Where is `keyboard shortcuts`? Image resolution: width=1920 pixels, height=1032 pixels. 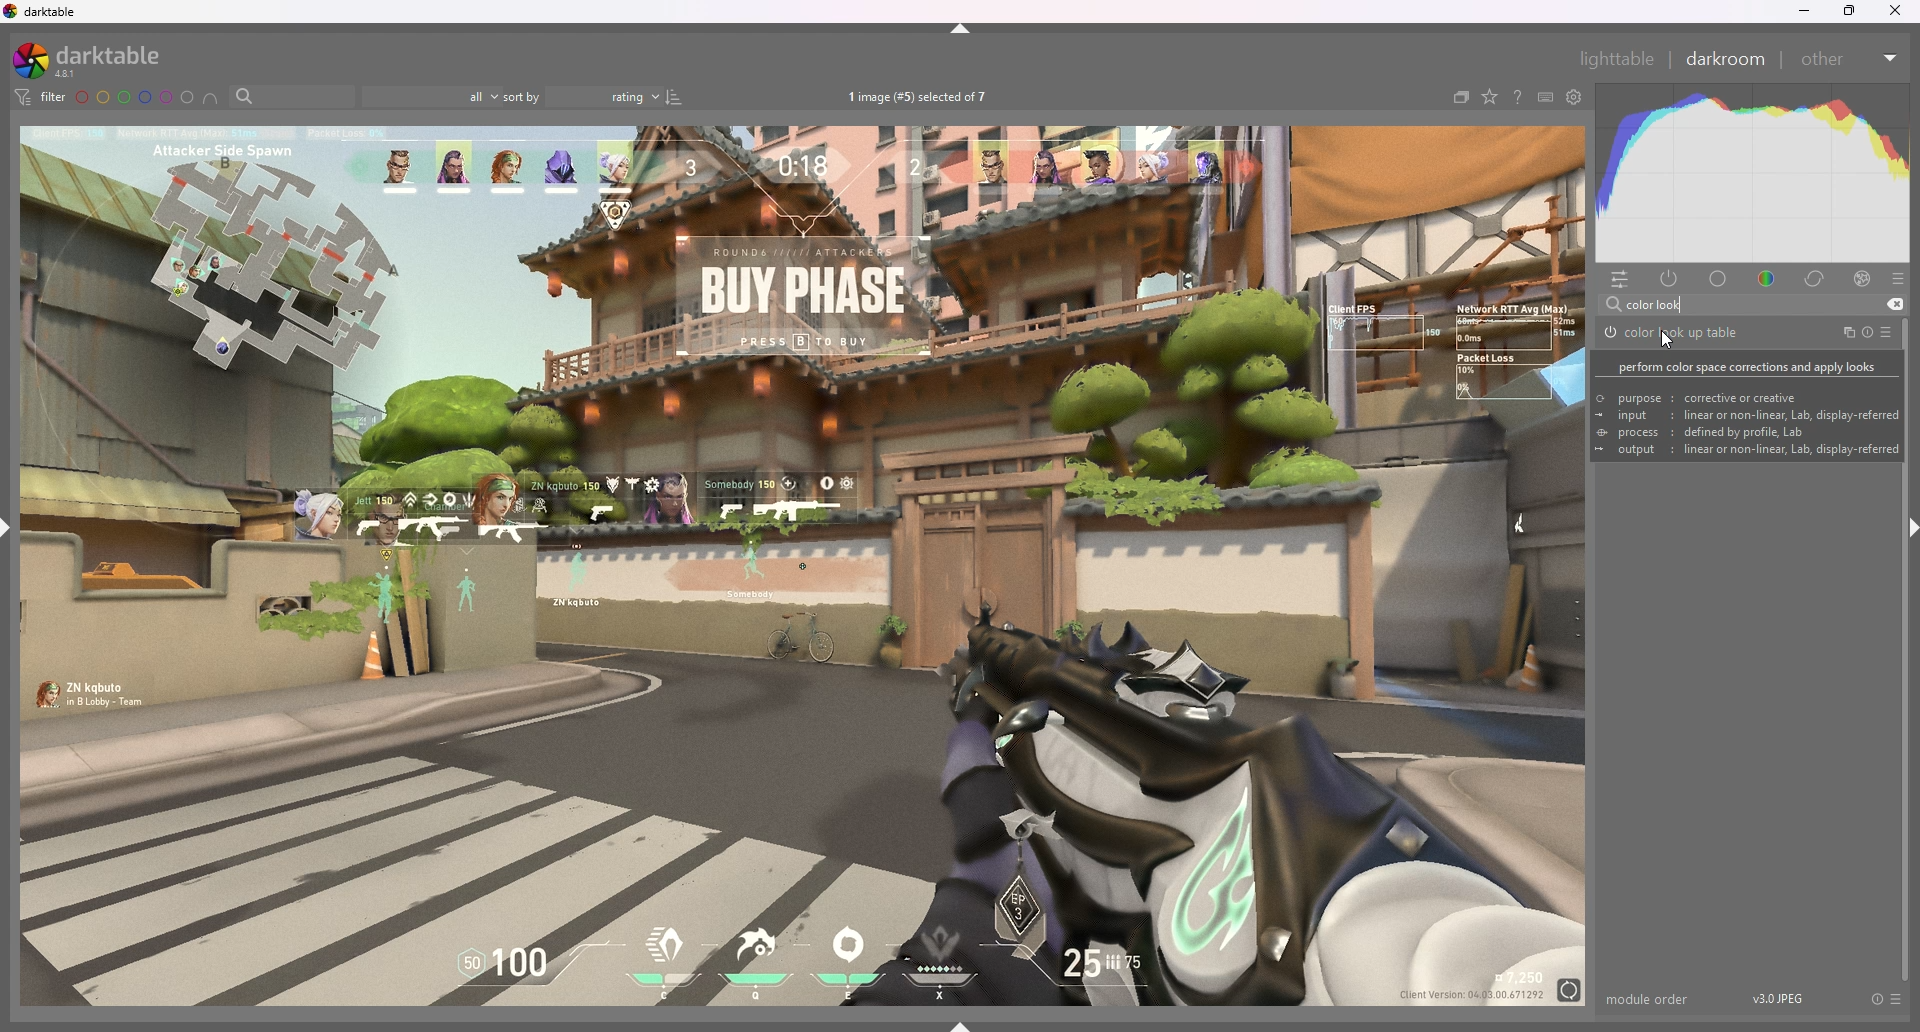
keyboard shortcuts is located at coordinates (1547, 96).